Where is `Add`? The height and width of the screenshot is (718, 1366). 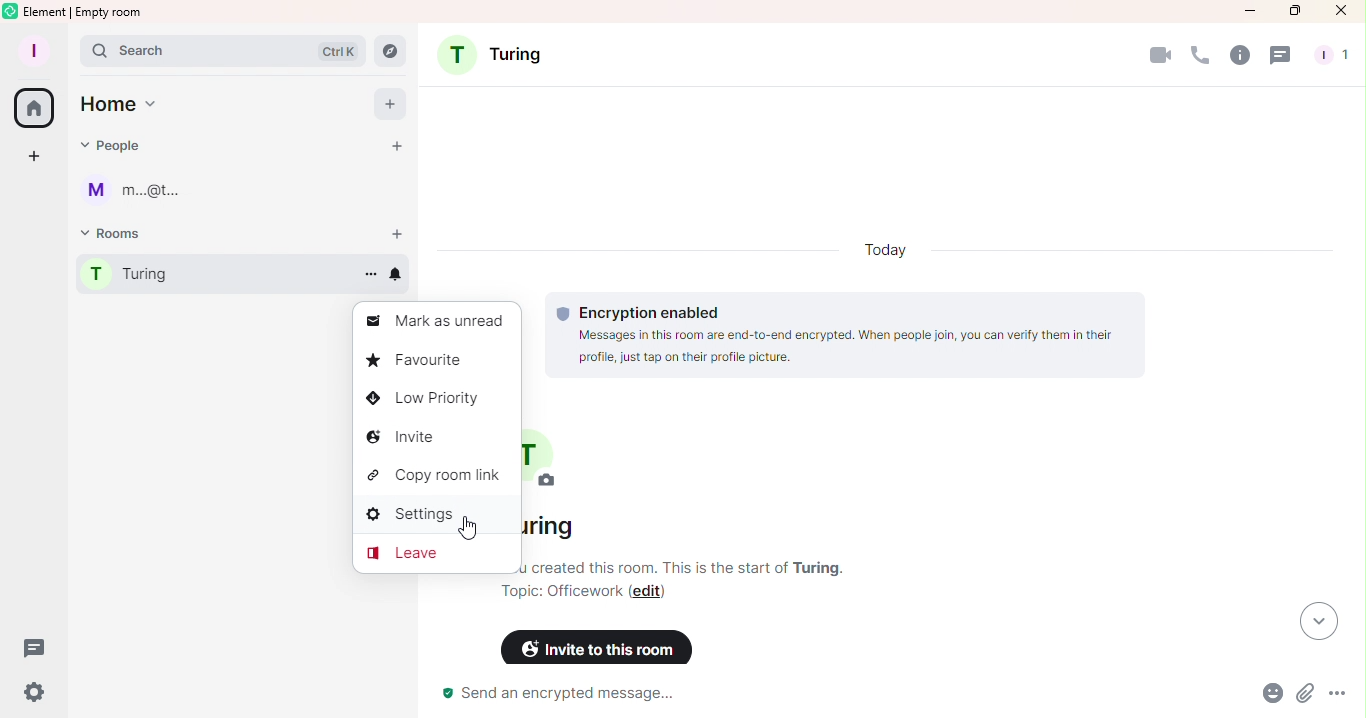 Add is located at coordinates (393, 103).